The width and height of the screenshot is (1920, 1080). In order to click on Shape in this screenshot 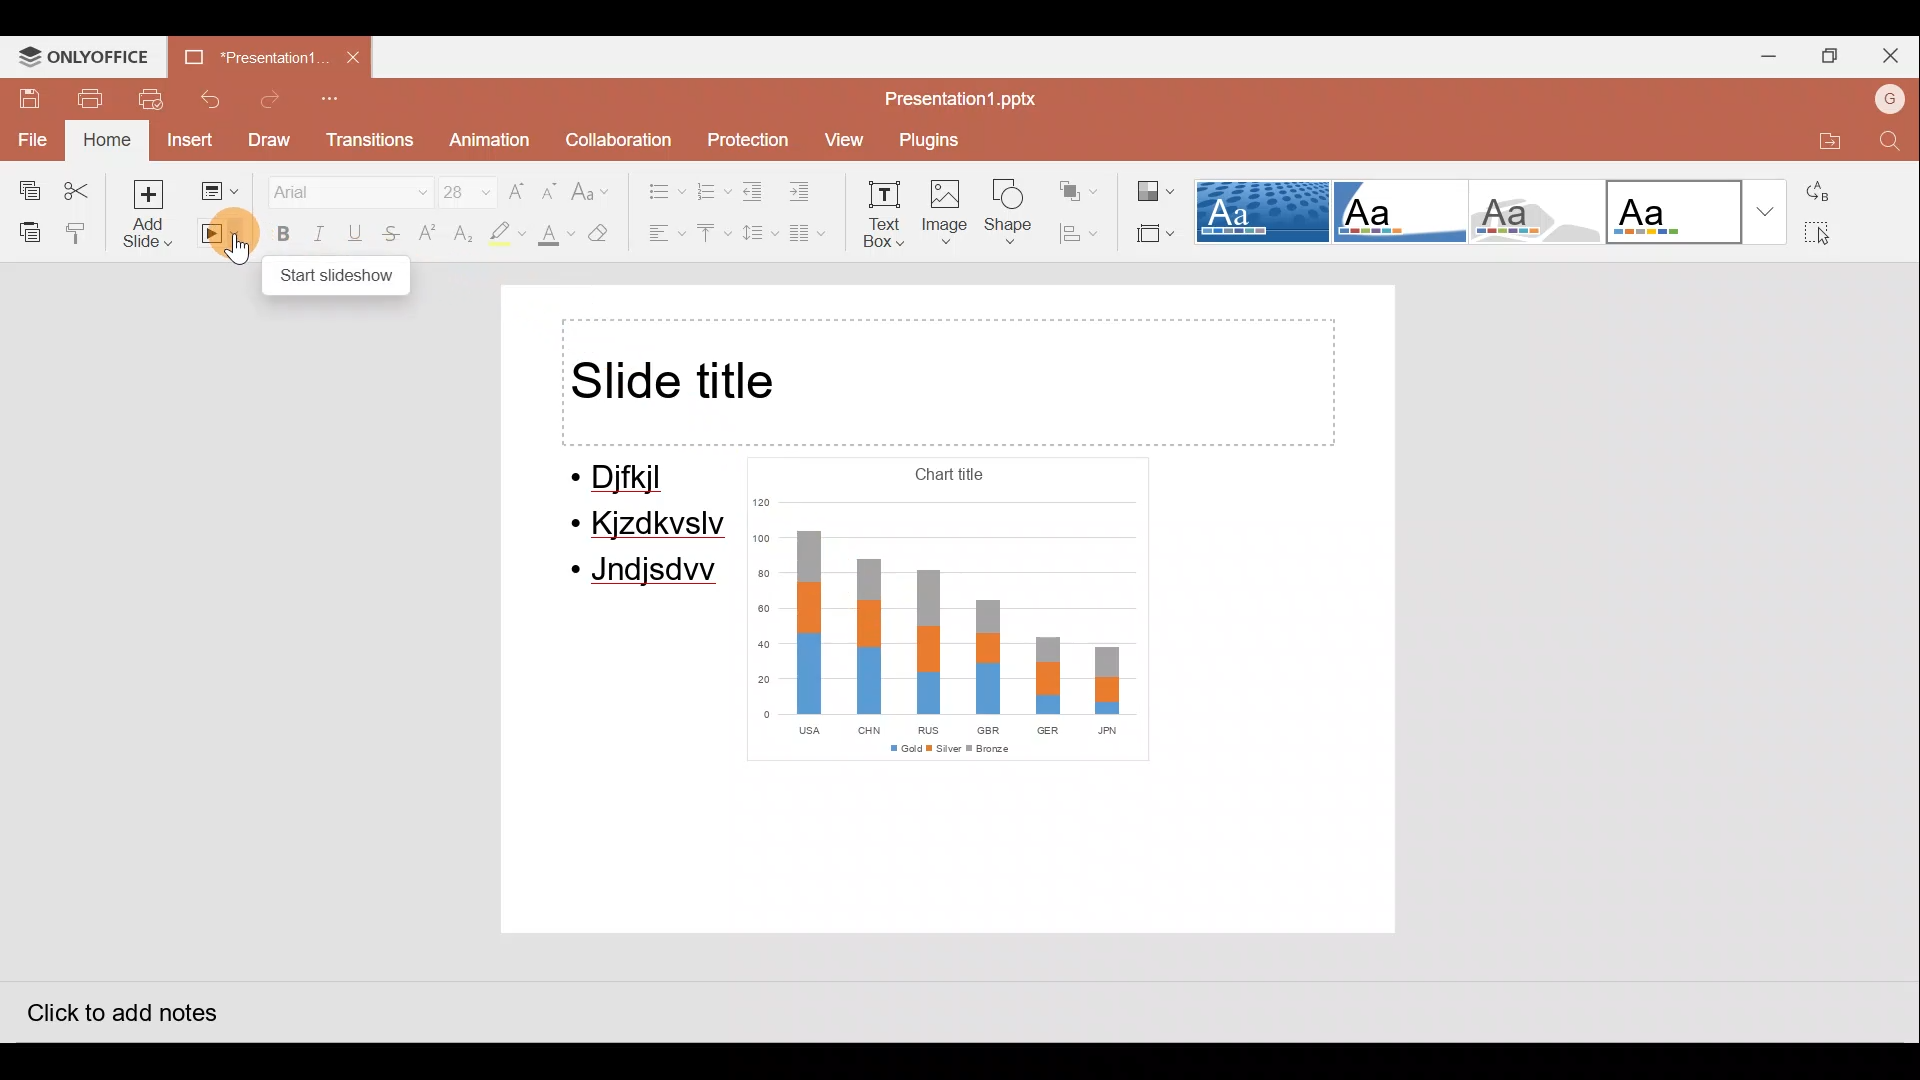, I will do `click(1009, 215)`.